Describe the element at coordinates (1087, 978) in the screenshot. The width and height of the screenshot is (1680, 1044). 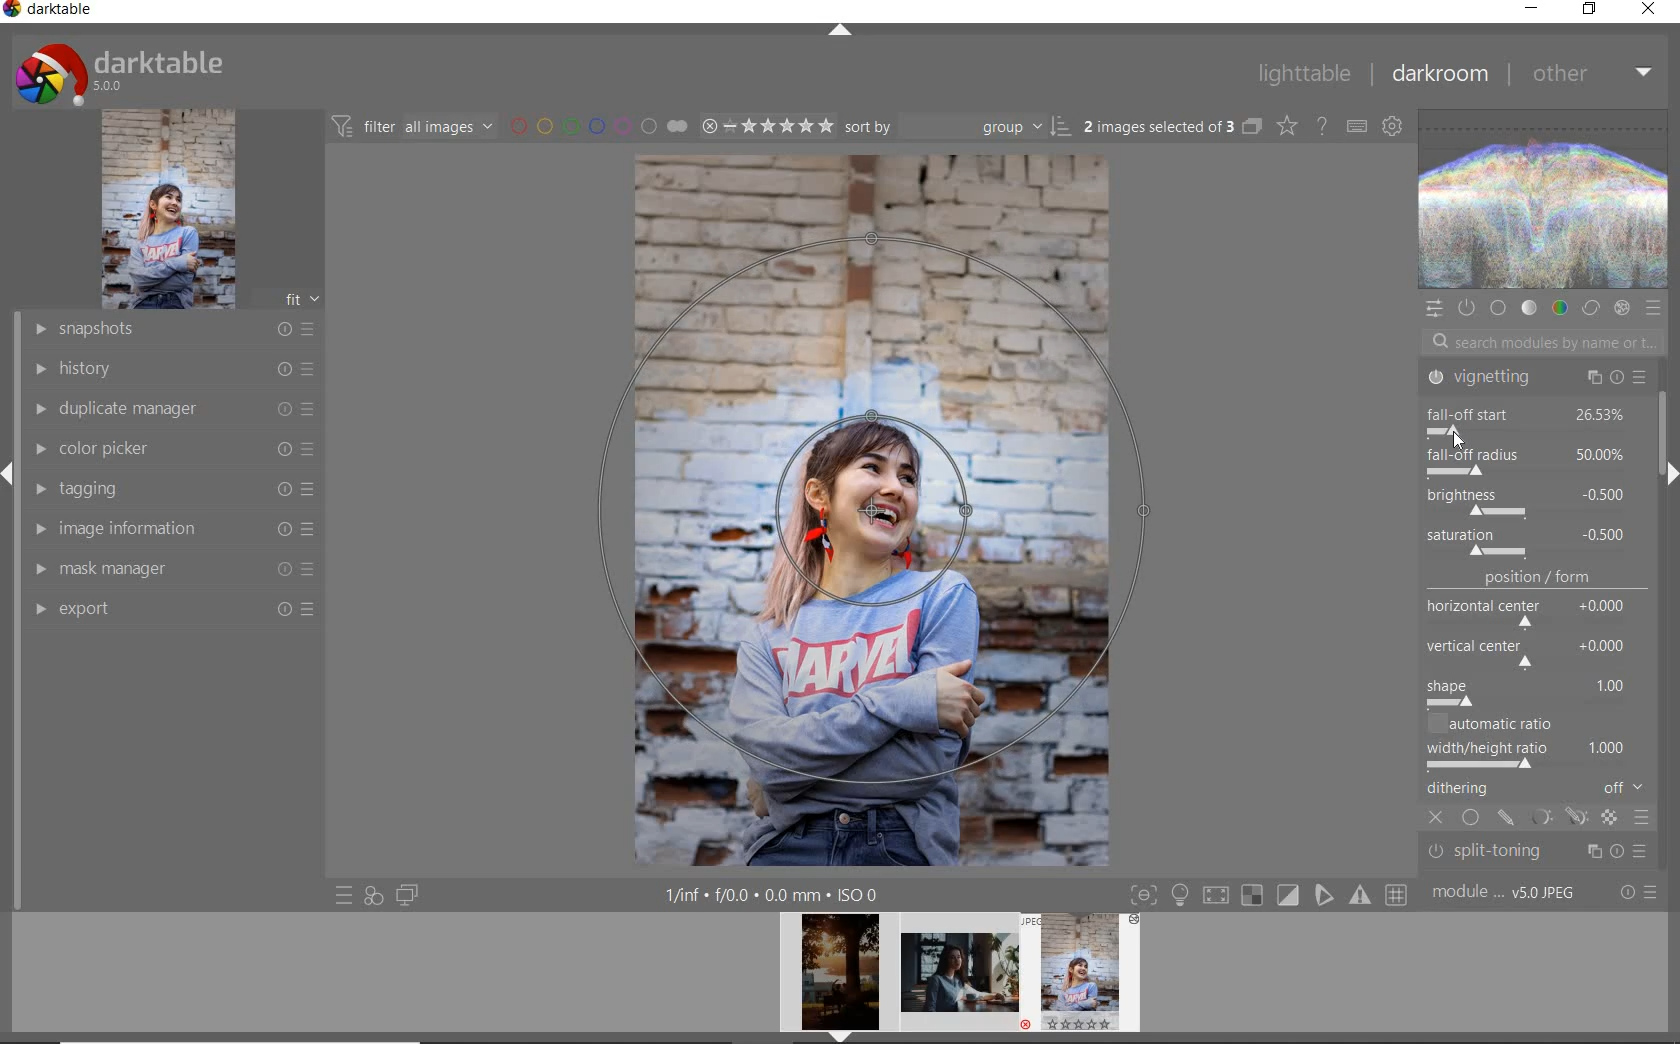
I see `image preview` at that location.